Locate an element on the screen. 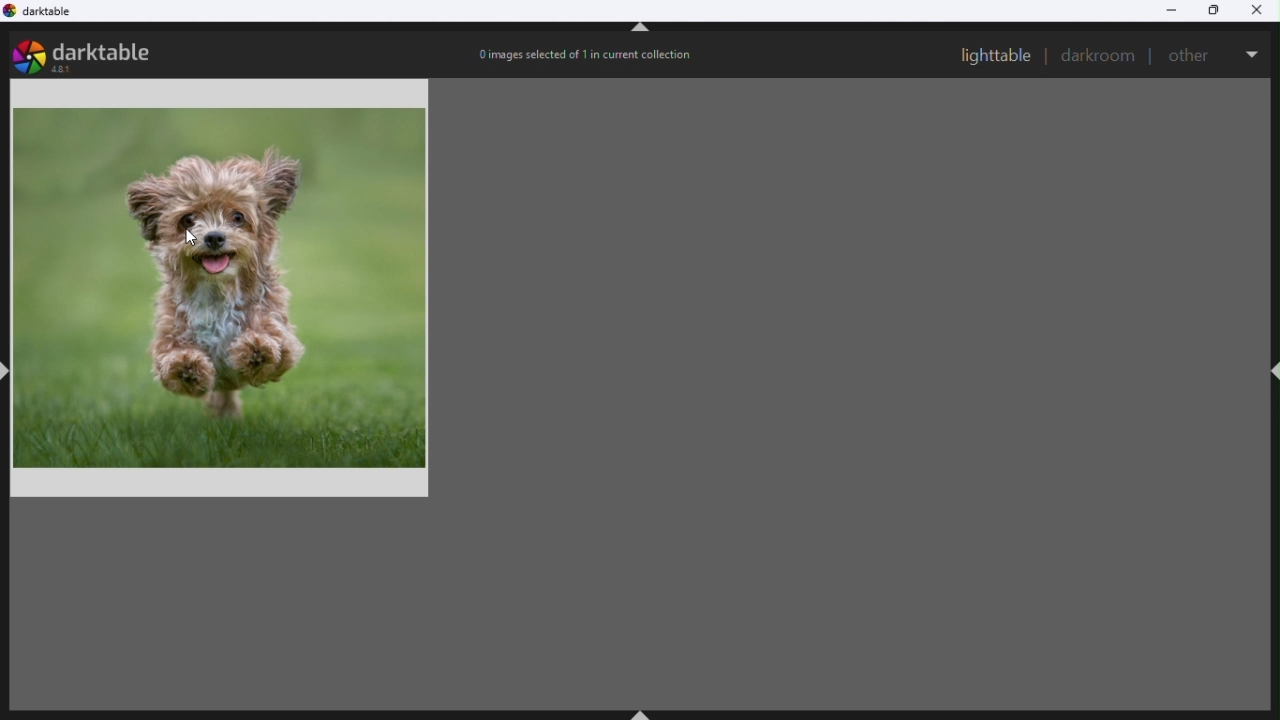  Light table is located at coordinates (994, 55).